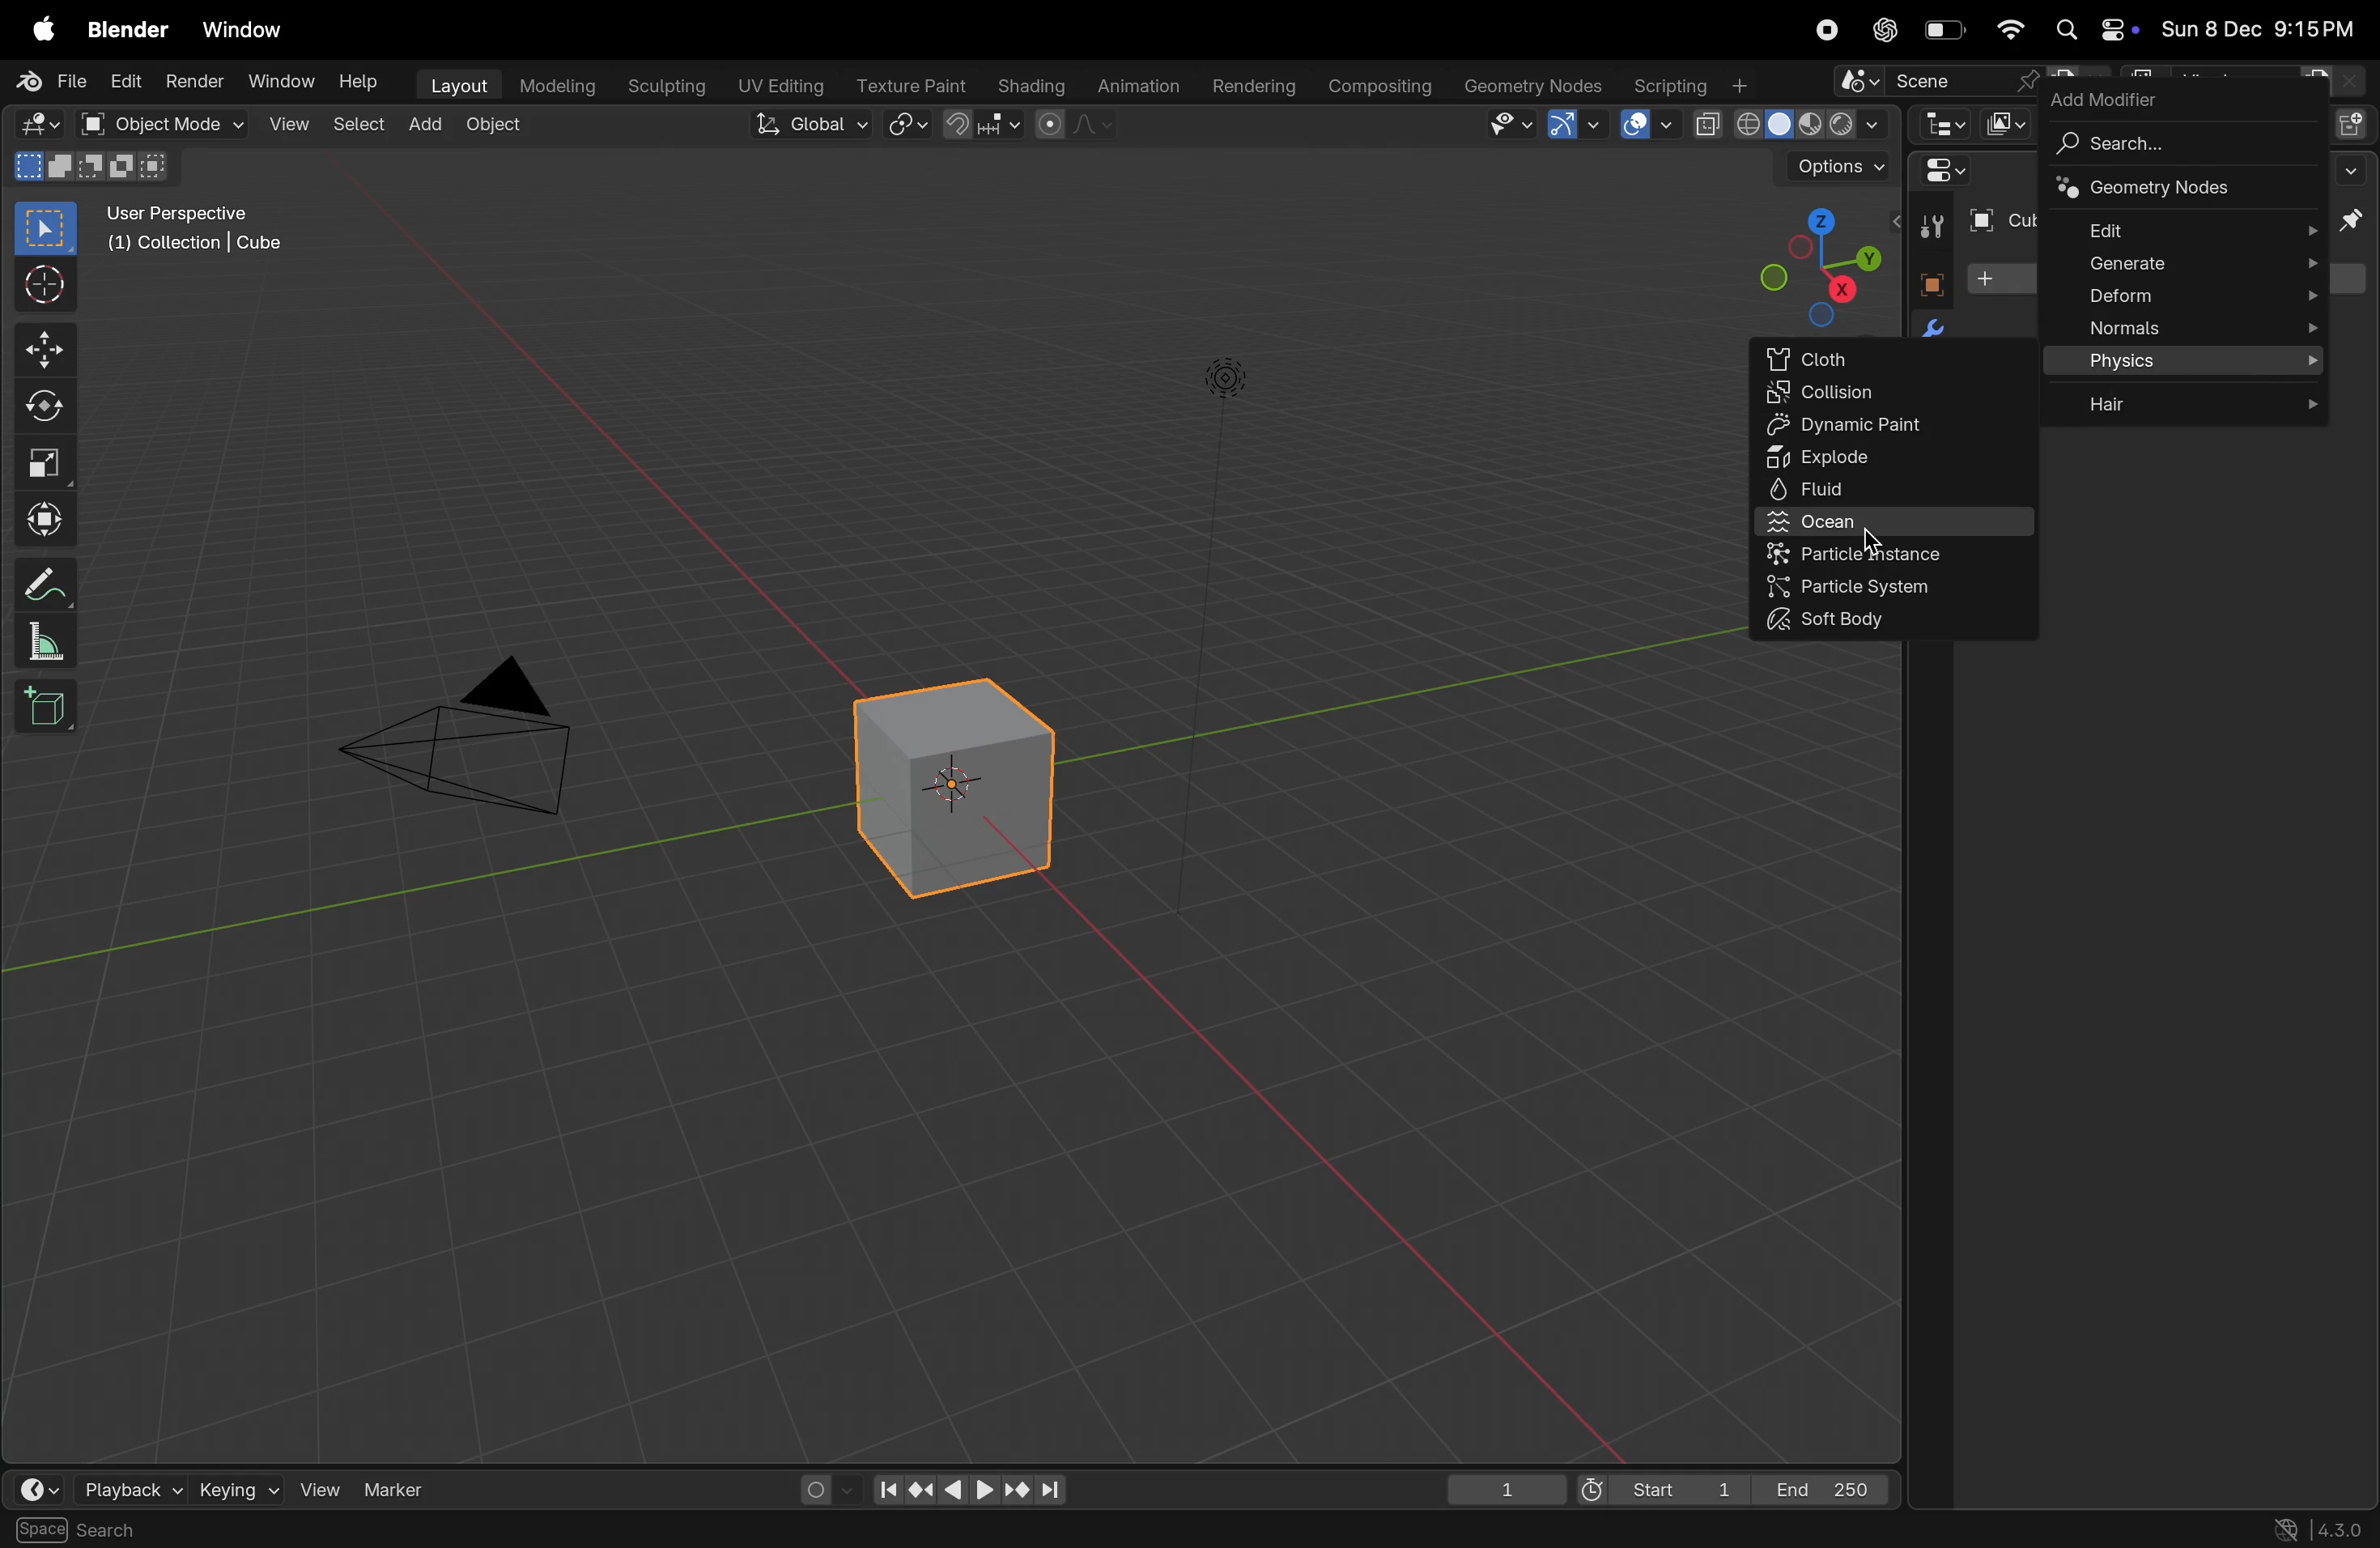 The image size is (2380, 1548). Describe the element at coordinates (45, 31) in the screenshot. I see `apple menu` at that location.